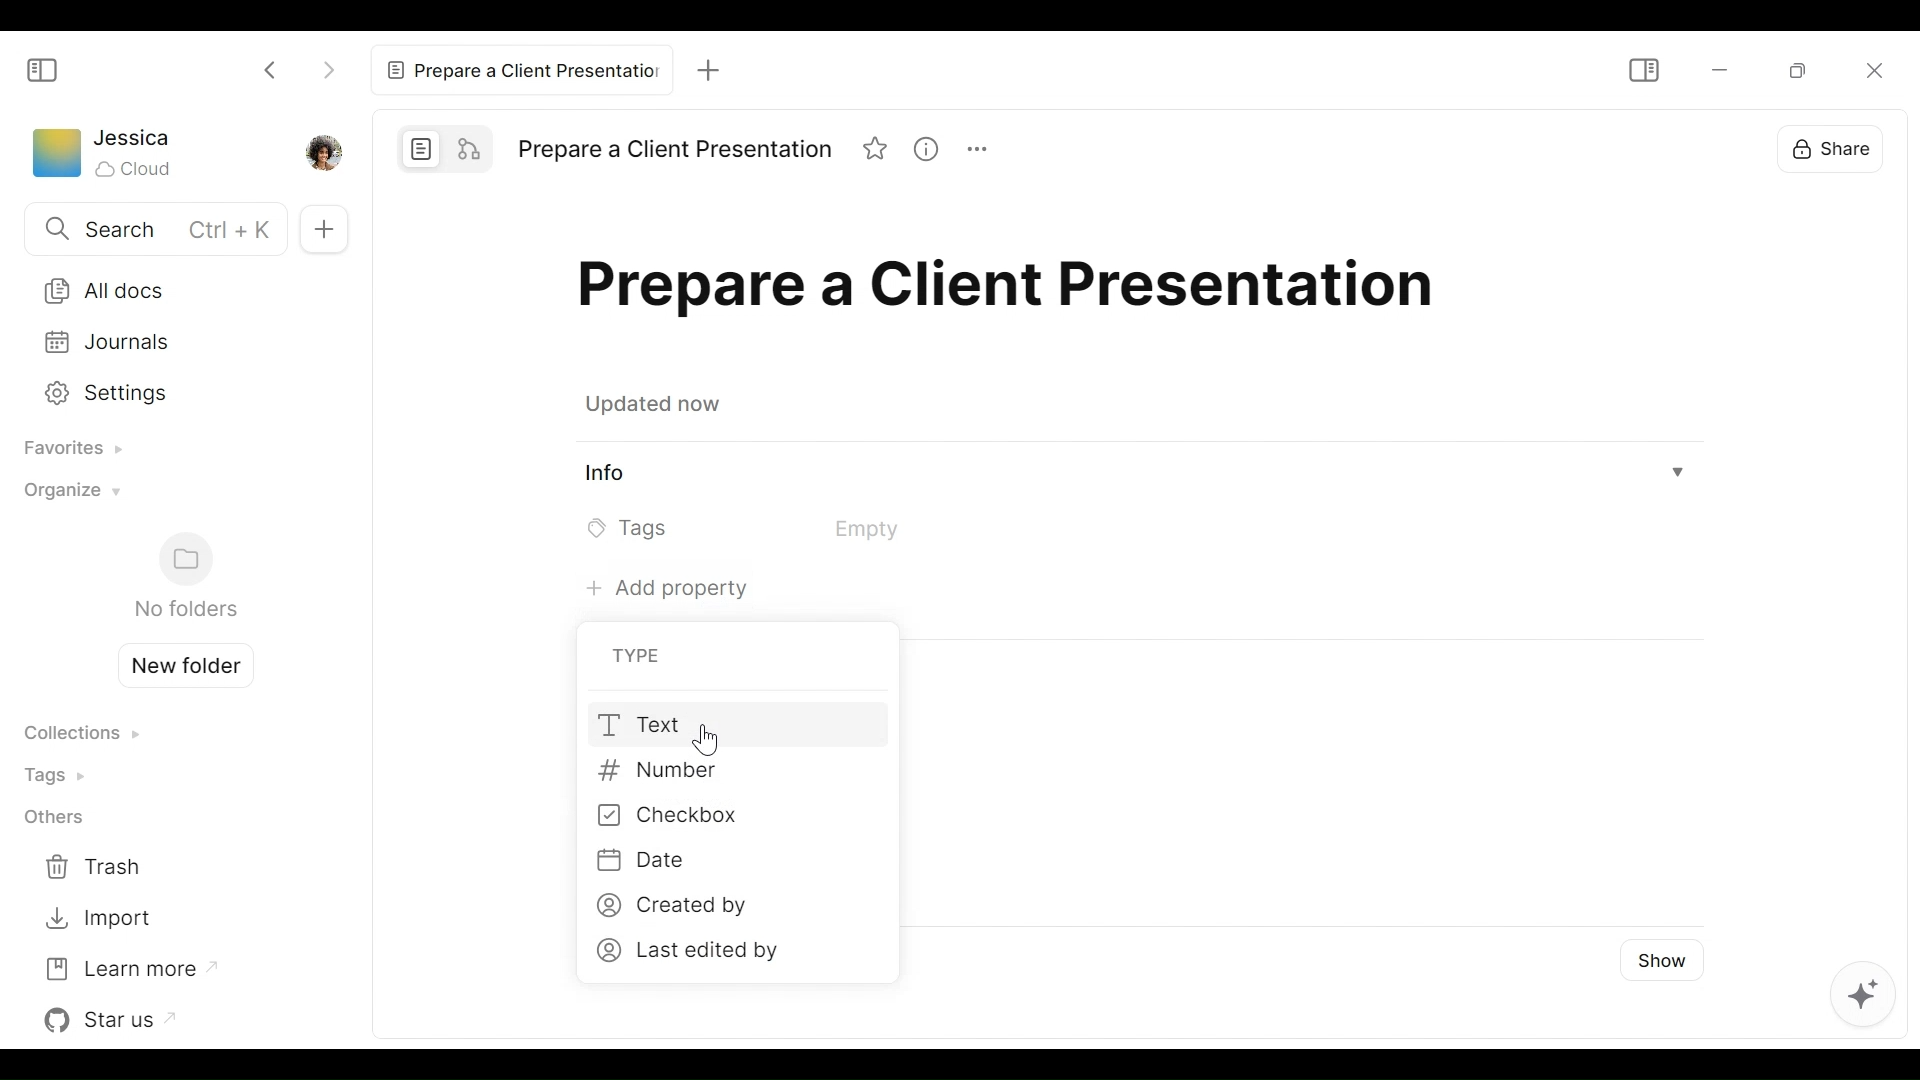 Image resolution: width=1920 pixels, height=1080 pixels. What do you see at coordinates (710, 740) in the screenshot?
I see `Cursor` at bounding box center [710, 740].